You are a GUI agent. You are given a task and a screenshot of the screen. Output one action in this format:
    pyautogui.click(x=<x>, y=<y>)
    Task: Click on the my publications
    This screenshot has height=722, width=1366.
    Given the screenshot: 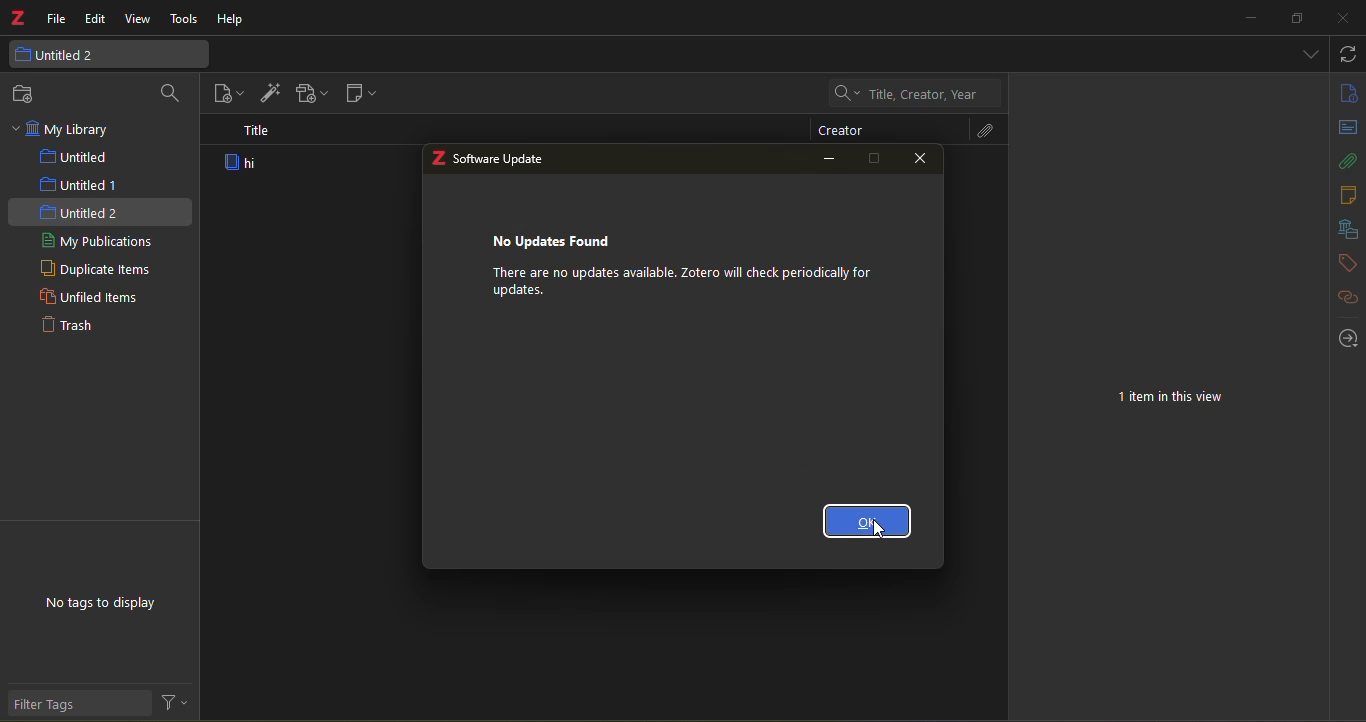 What is the action you would take?
    pyautogui.click(x=96, y=240)
    